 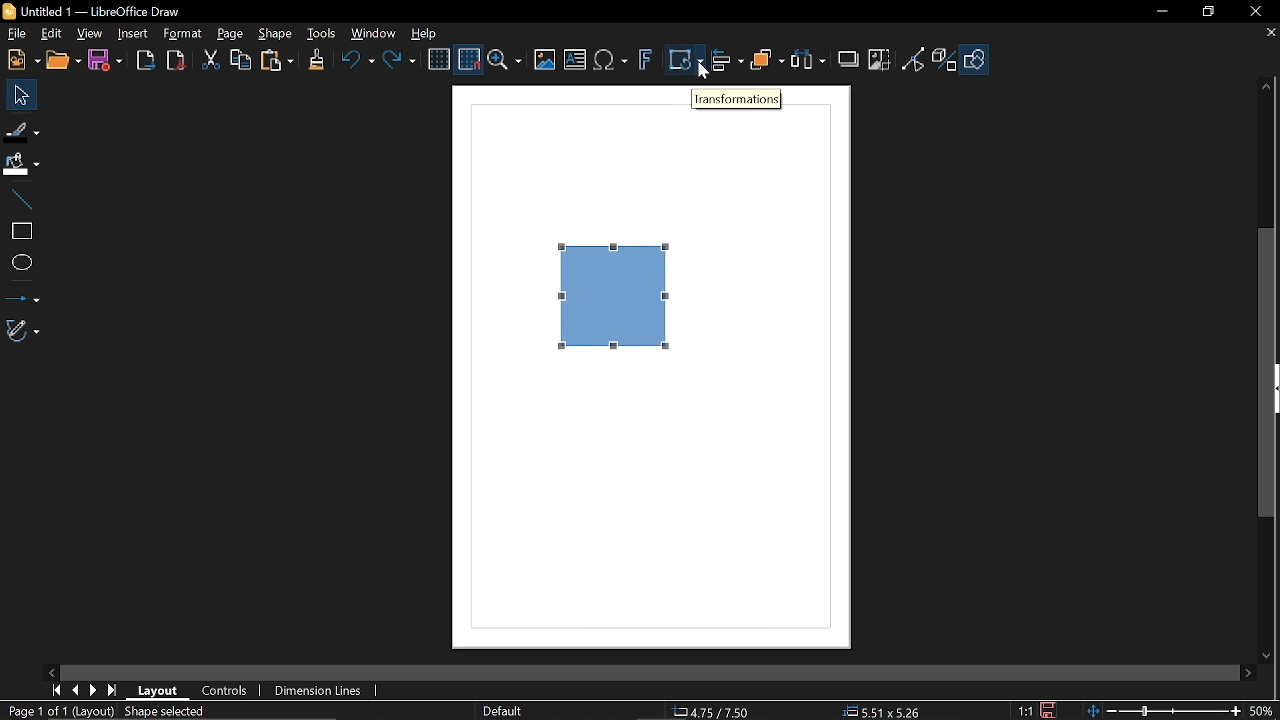 What do you see at coordinates (52, 672) in the screenshot?
I see `Move left` at bounding box center [52, 672].